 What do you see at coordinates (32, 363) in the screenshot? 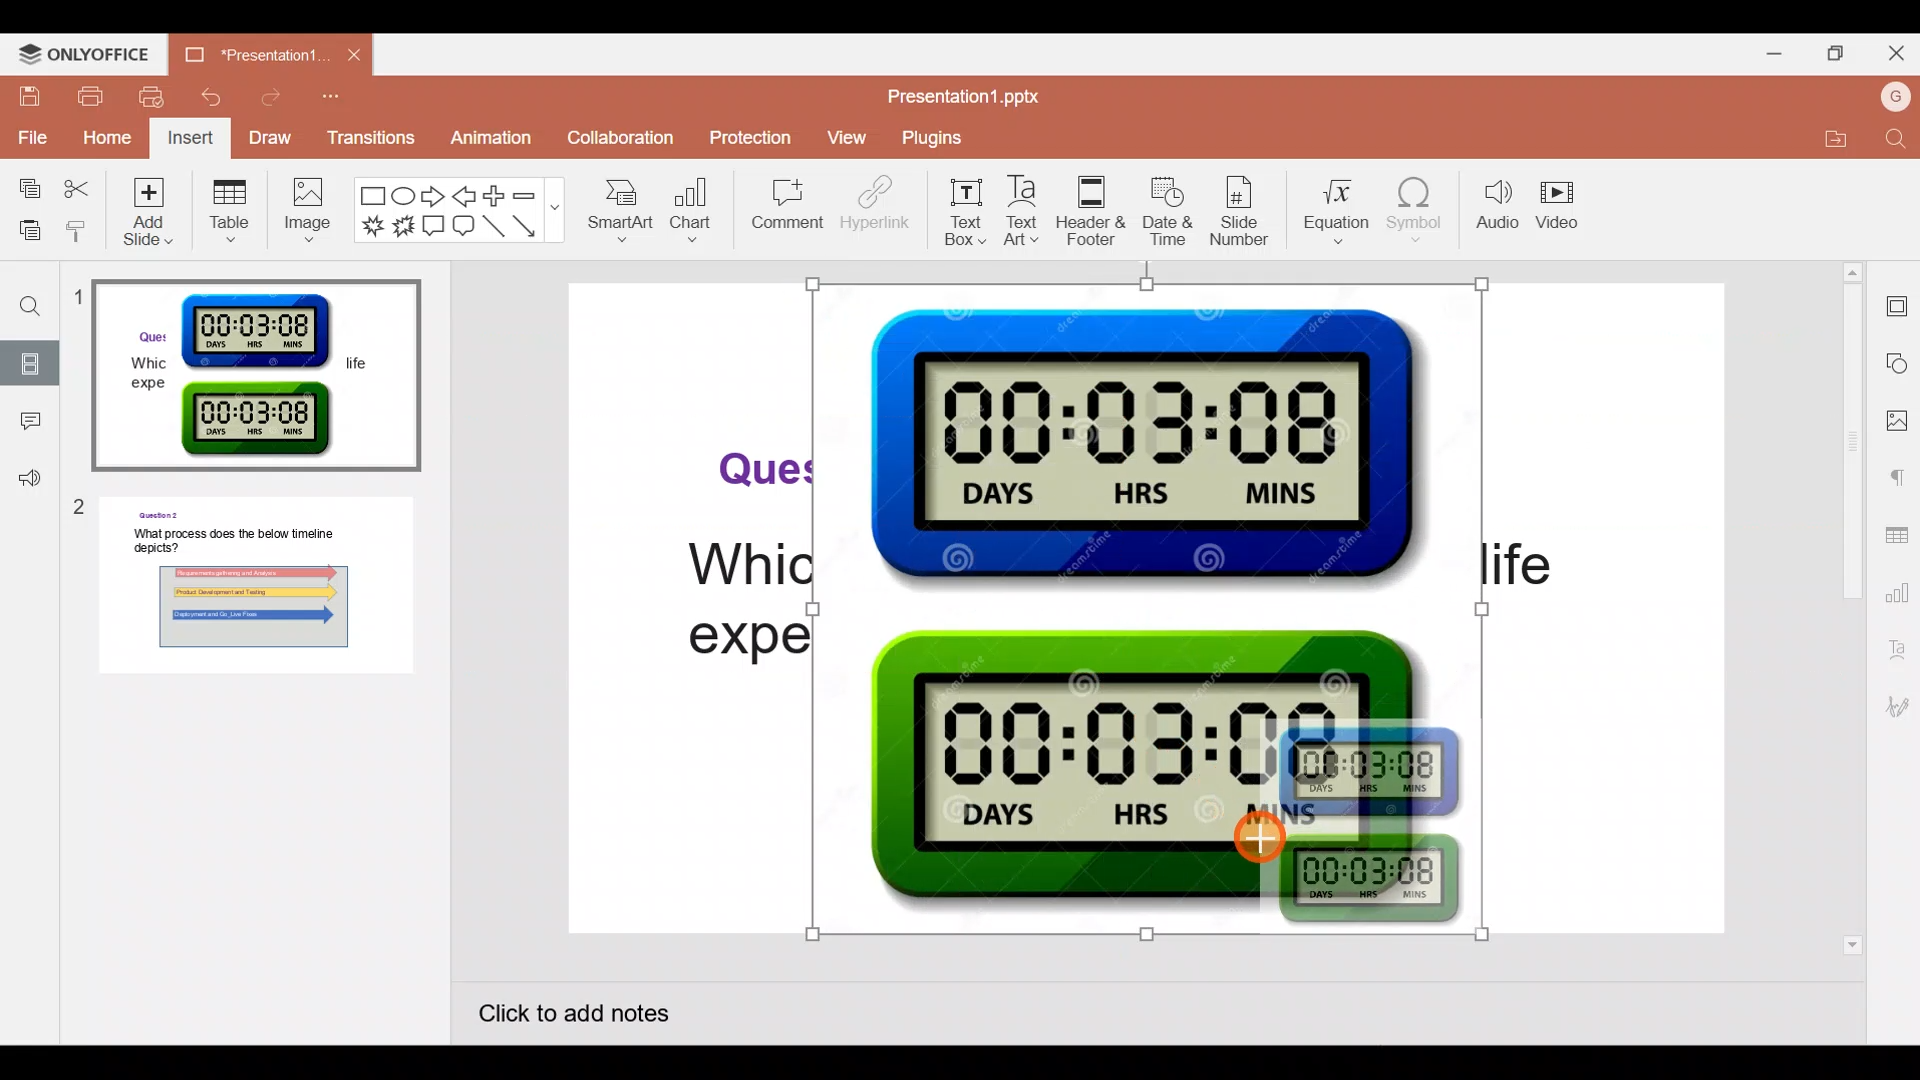
I see `Slides` at bounding box center [32, 363].